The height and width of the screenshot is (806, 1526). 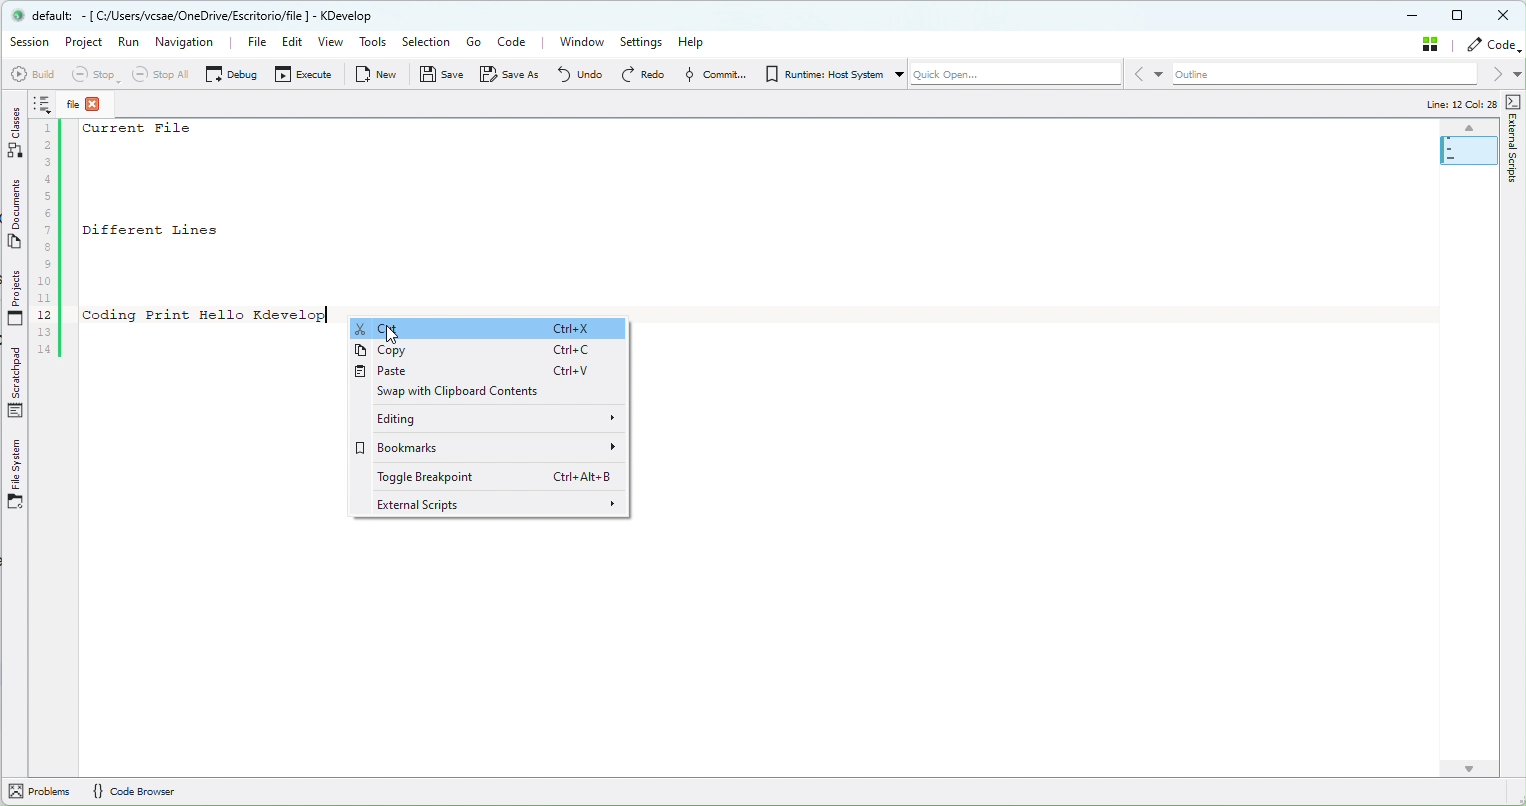 I want to click on Line: 12 Col: 28, so click(x=1461, y=105).